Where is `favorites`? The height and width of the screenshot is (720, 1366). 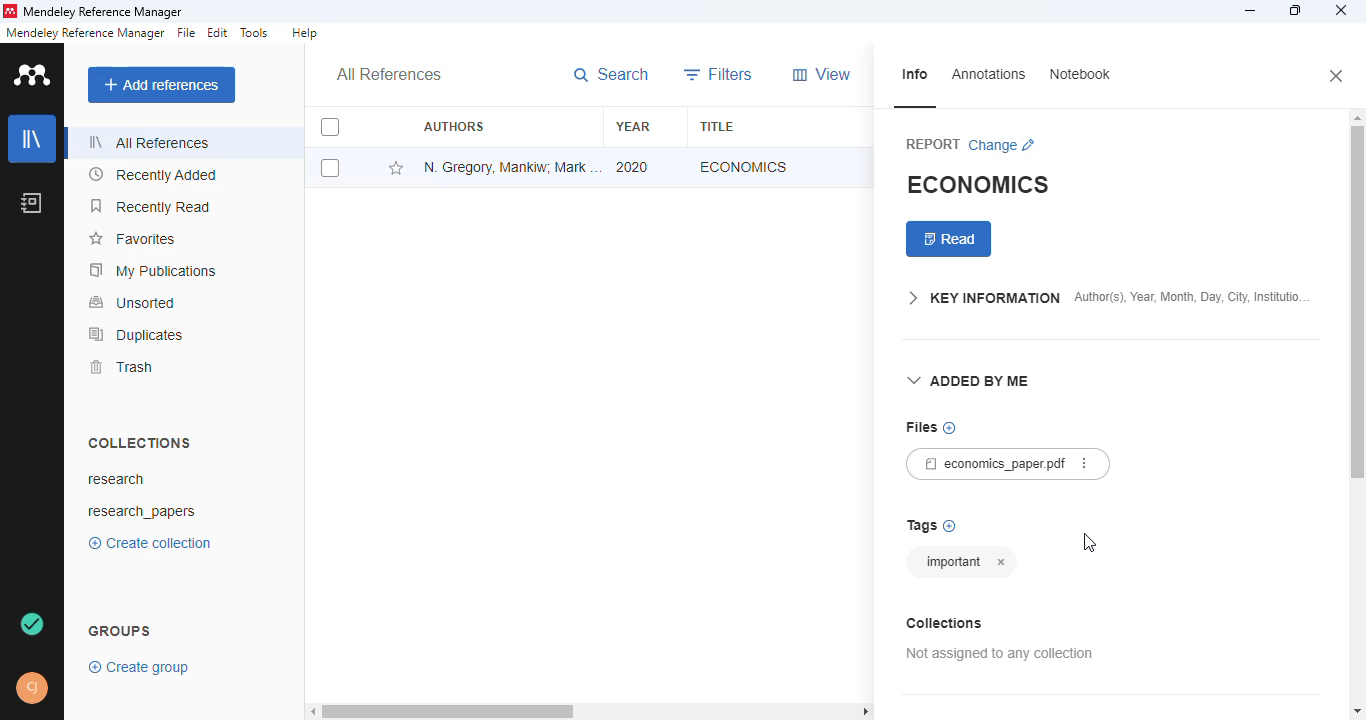
favorites is located at coordinates (131, 240).